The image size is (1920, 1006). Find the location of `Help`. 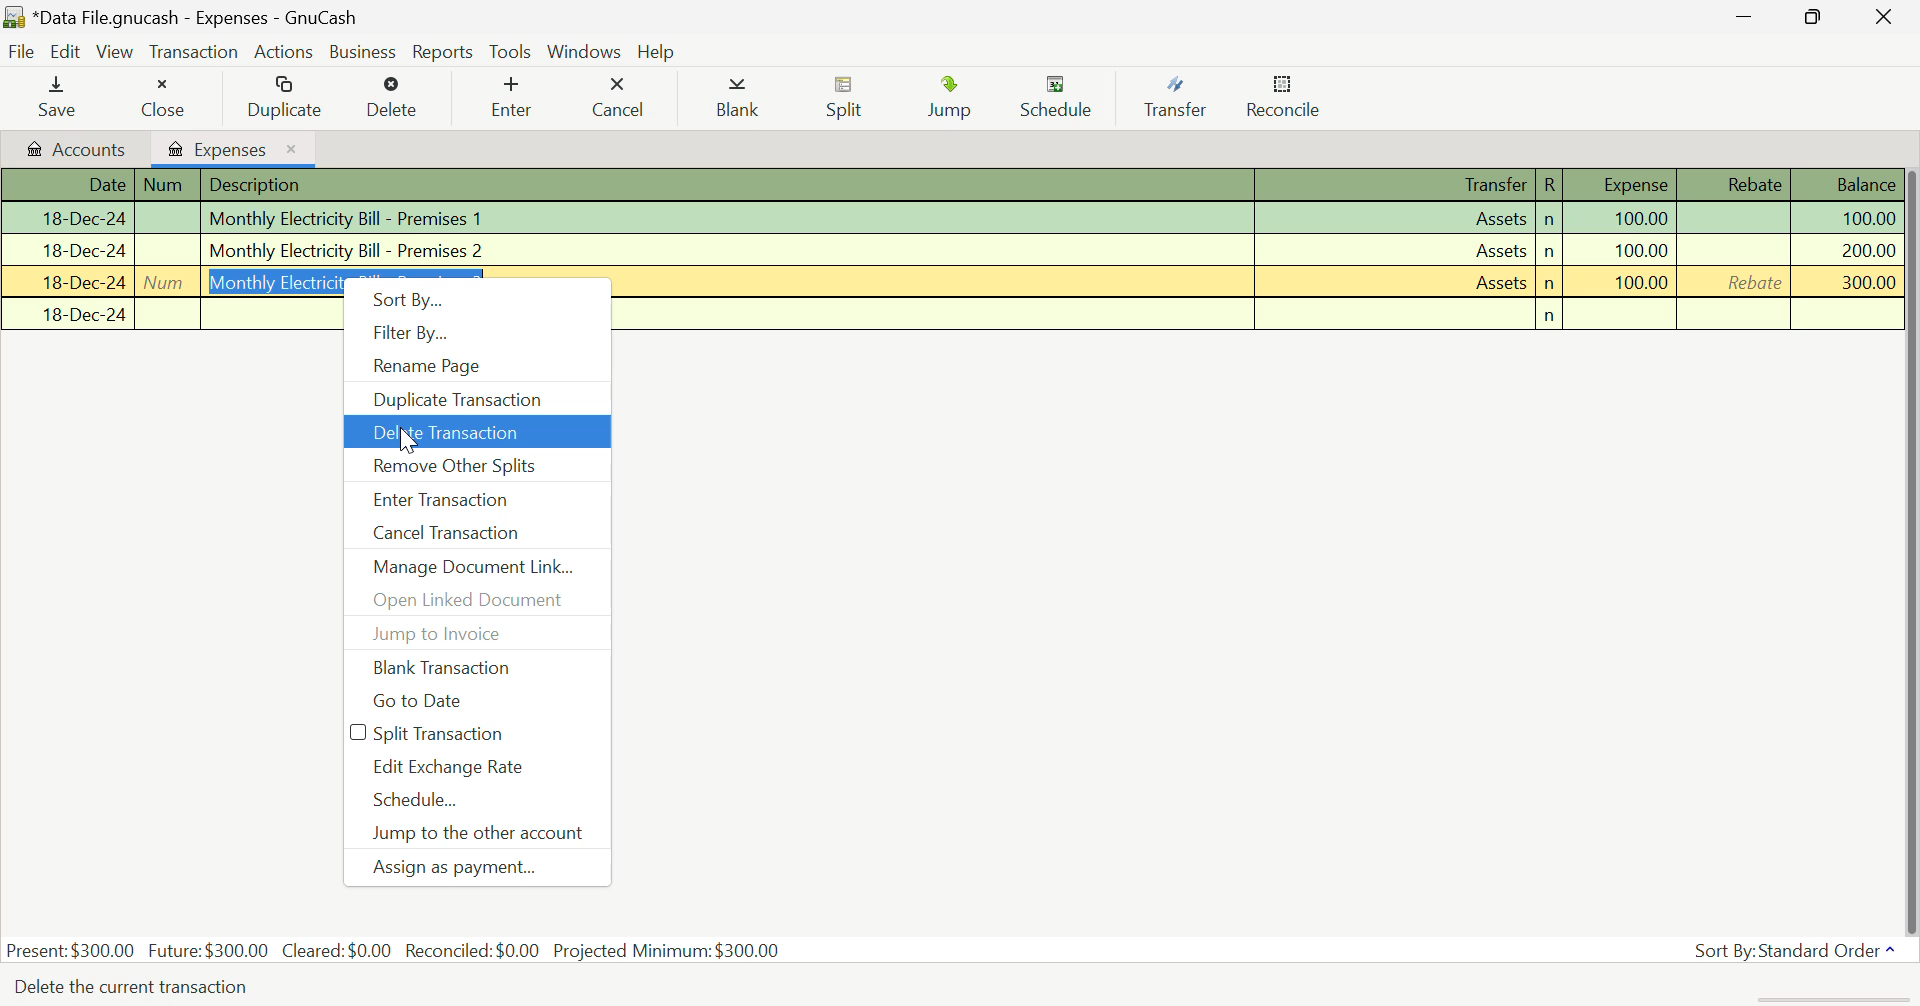

Help is located at coordinates (659, 51).